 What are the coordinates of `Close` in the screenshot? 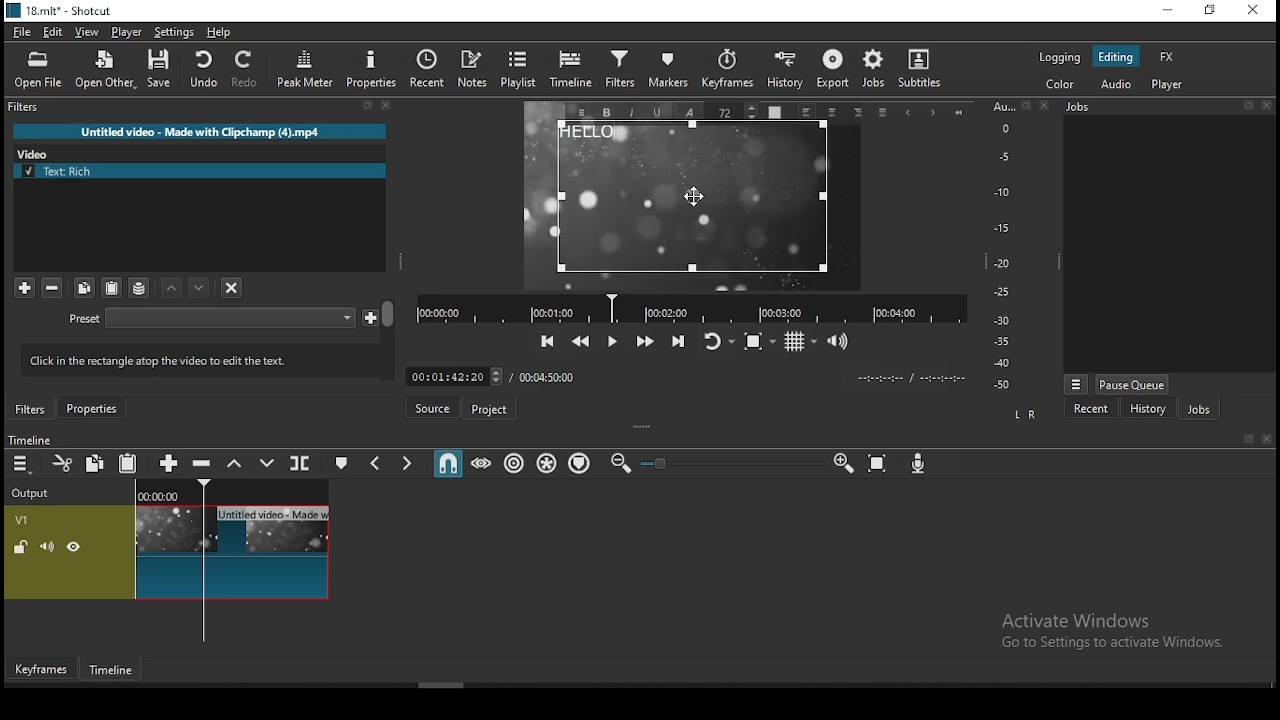 It's located at (1045, 104).